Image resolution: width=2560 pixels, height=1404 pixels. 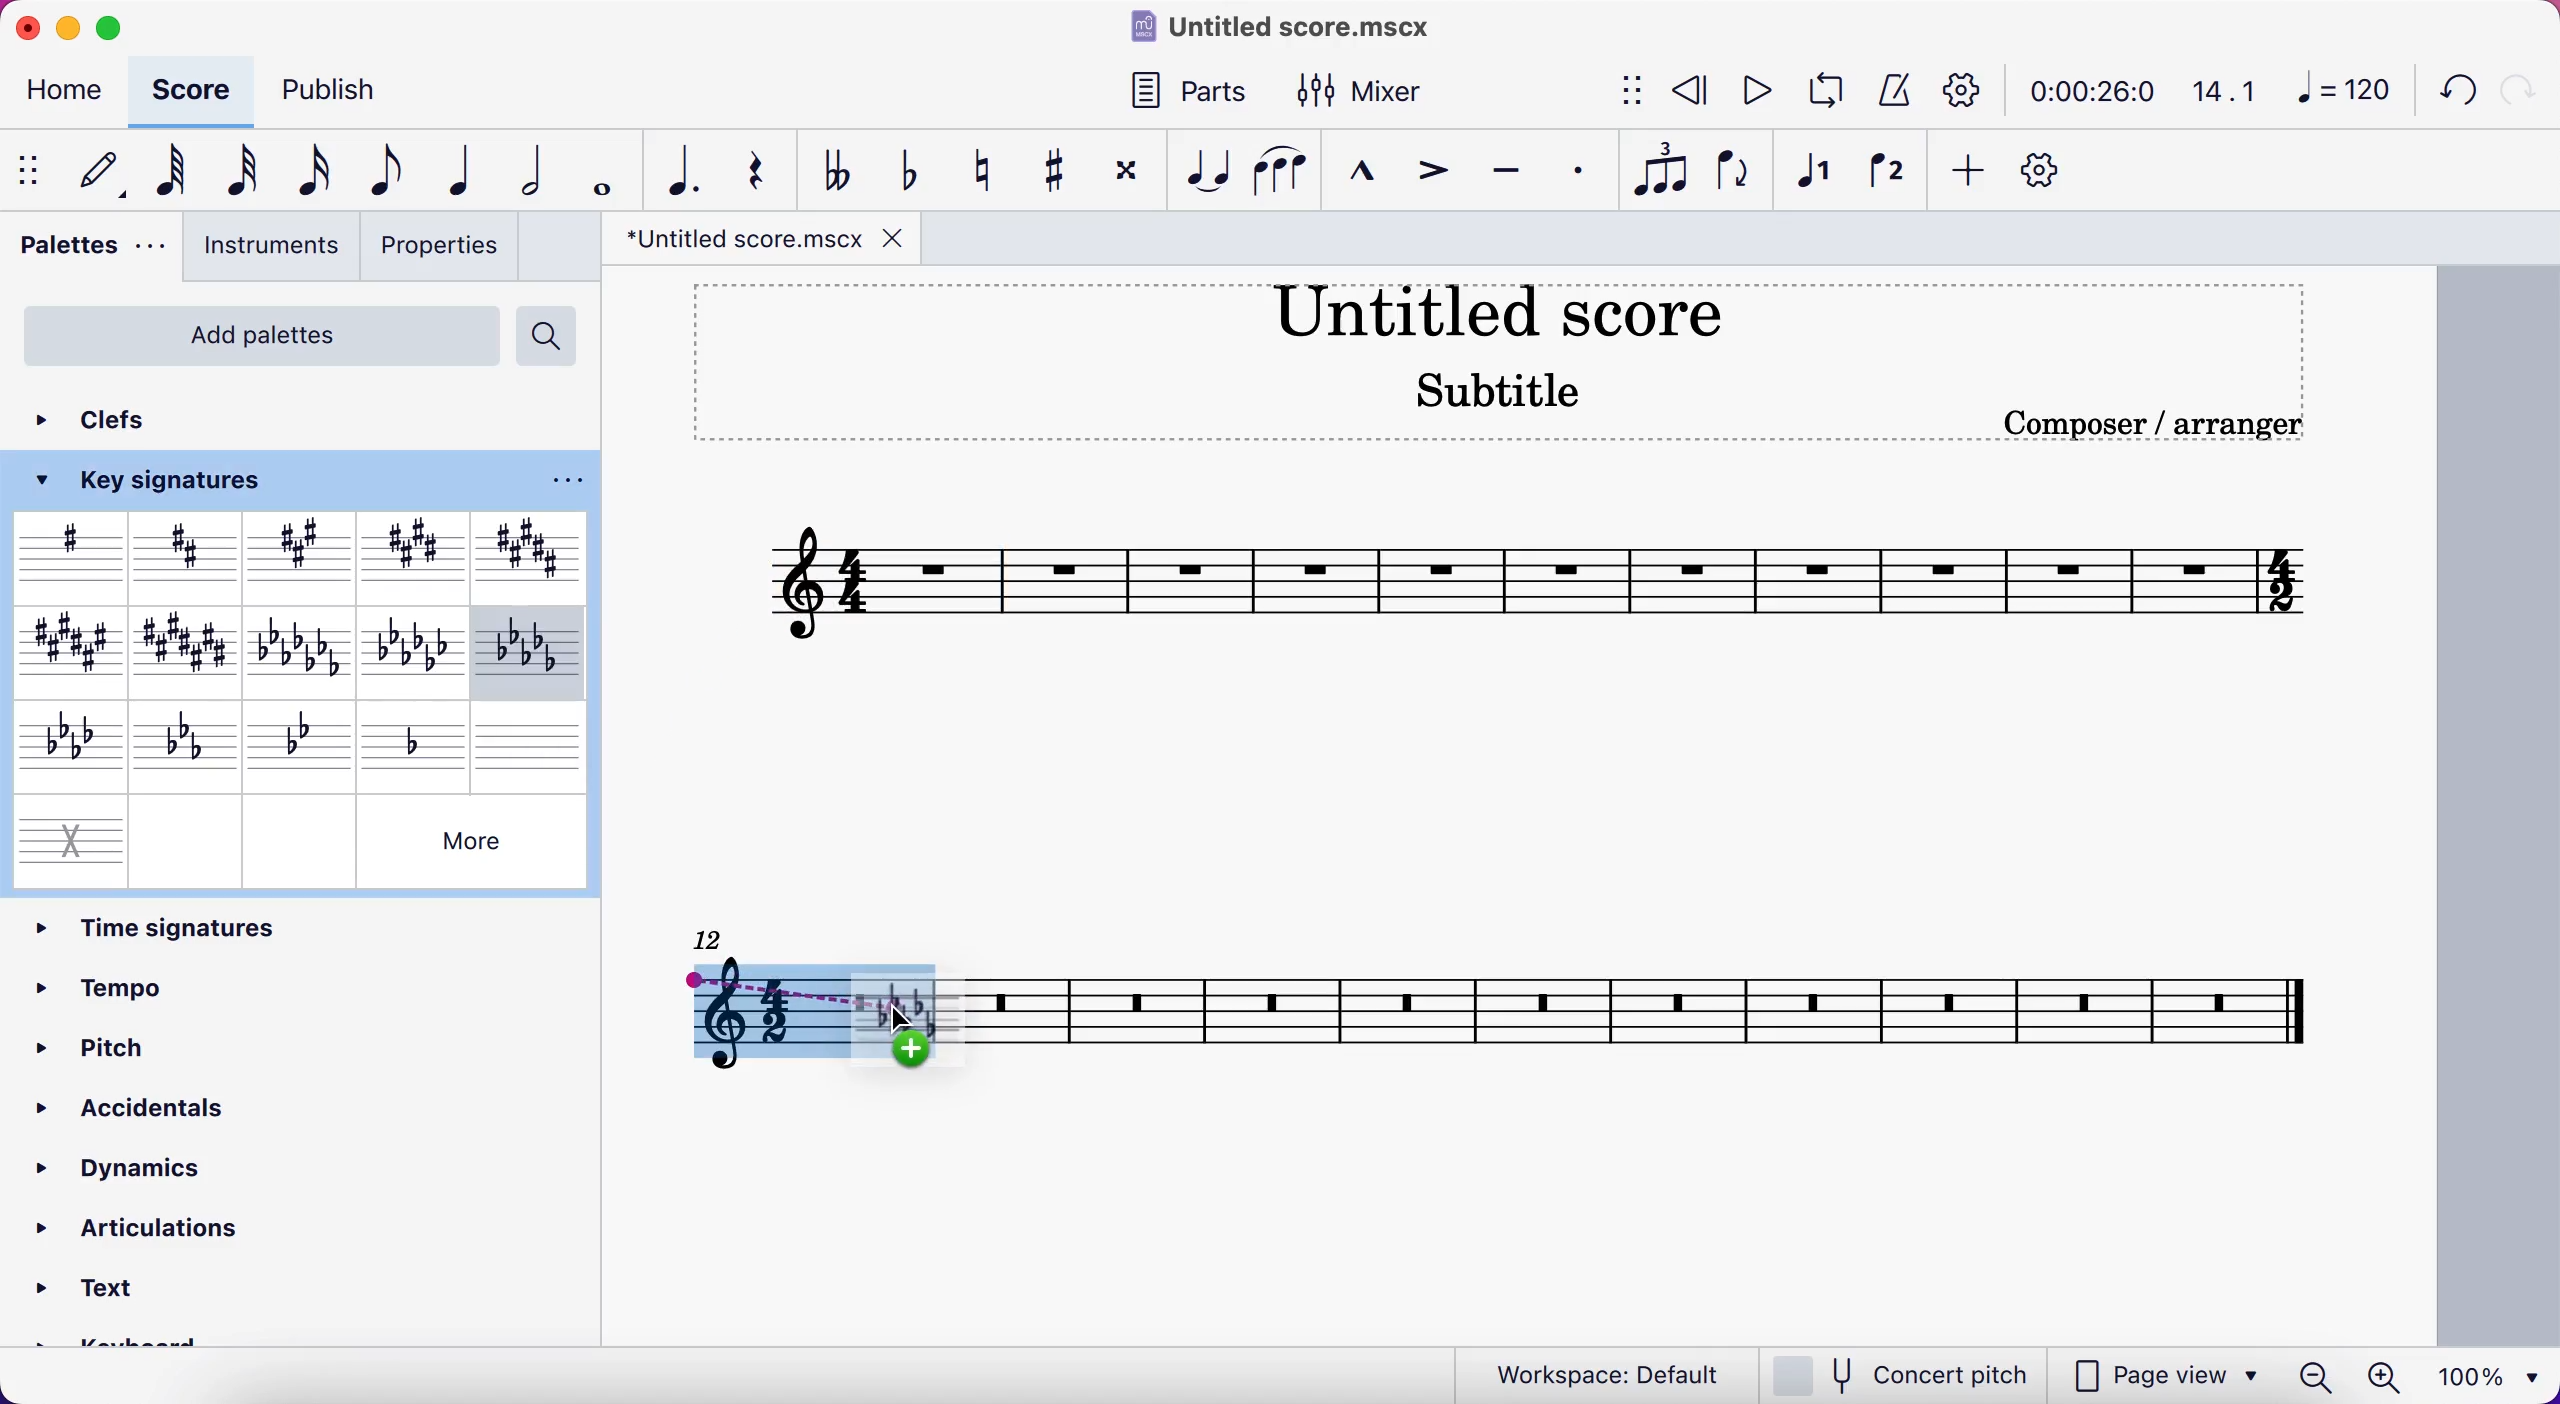 What do you see at coordinates (392, 167) in the screenshot?
I see `eight note` at bounding box center [392, 167].